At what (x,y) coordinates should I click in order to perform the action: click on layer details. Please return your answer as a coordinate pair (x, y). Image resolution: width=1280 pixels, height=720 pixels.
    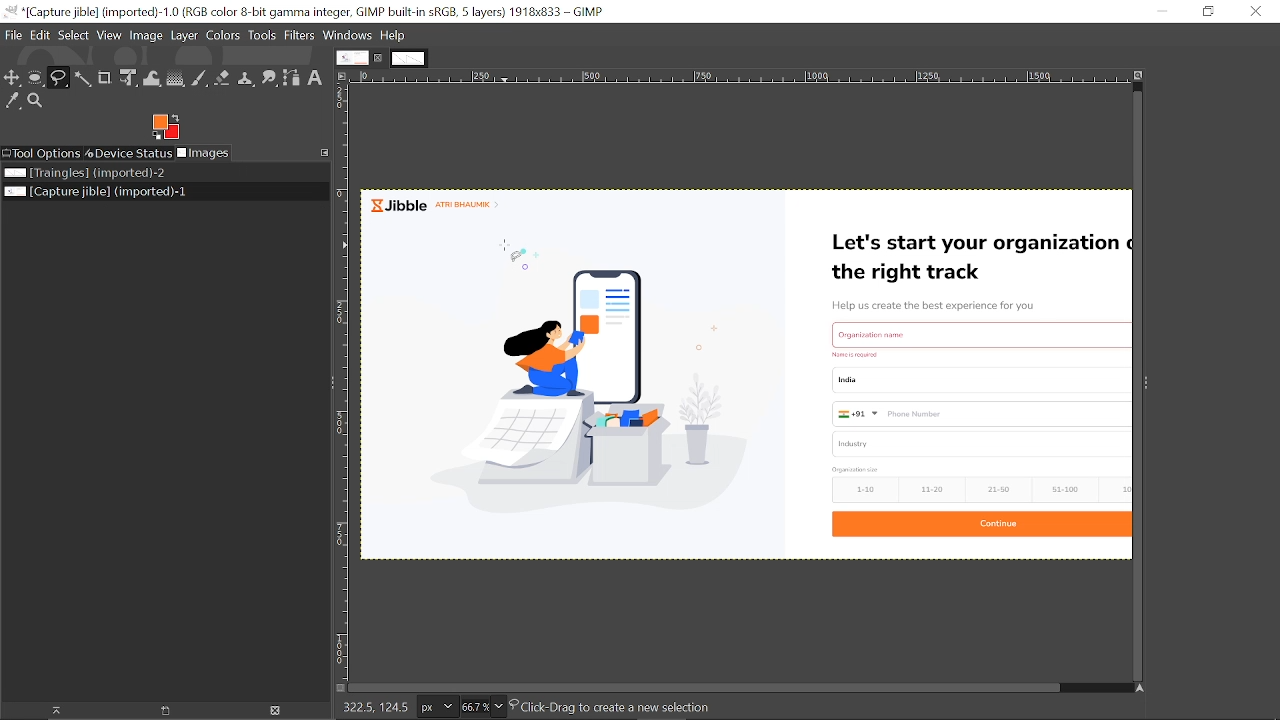
    Looking at the image, I should click on (611, 709).